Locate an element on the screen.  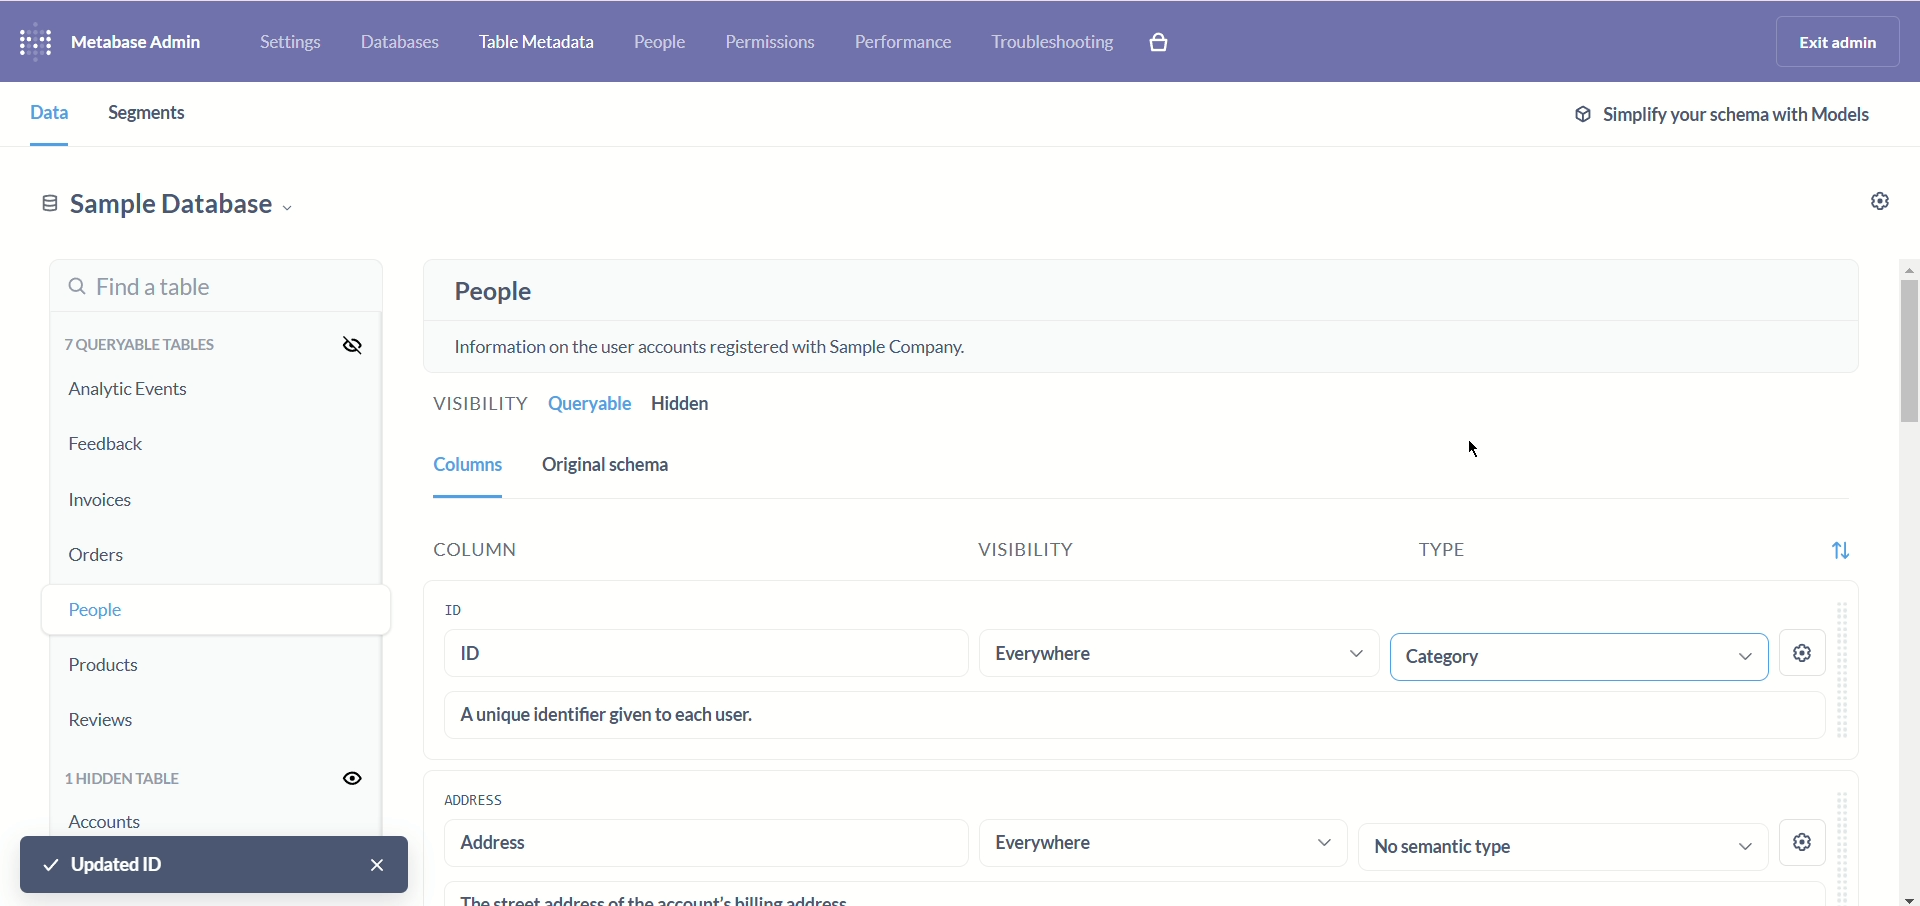
category is located at coordinates (1574, 656).